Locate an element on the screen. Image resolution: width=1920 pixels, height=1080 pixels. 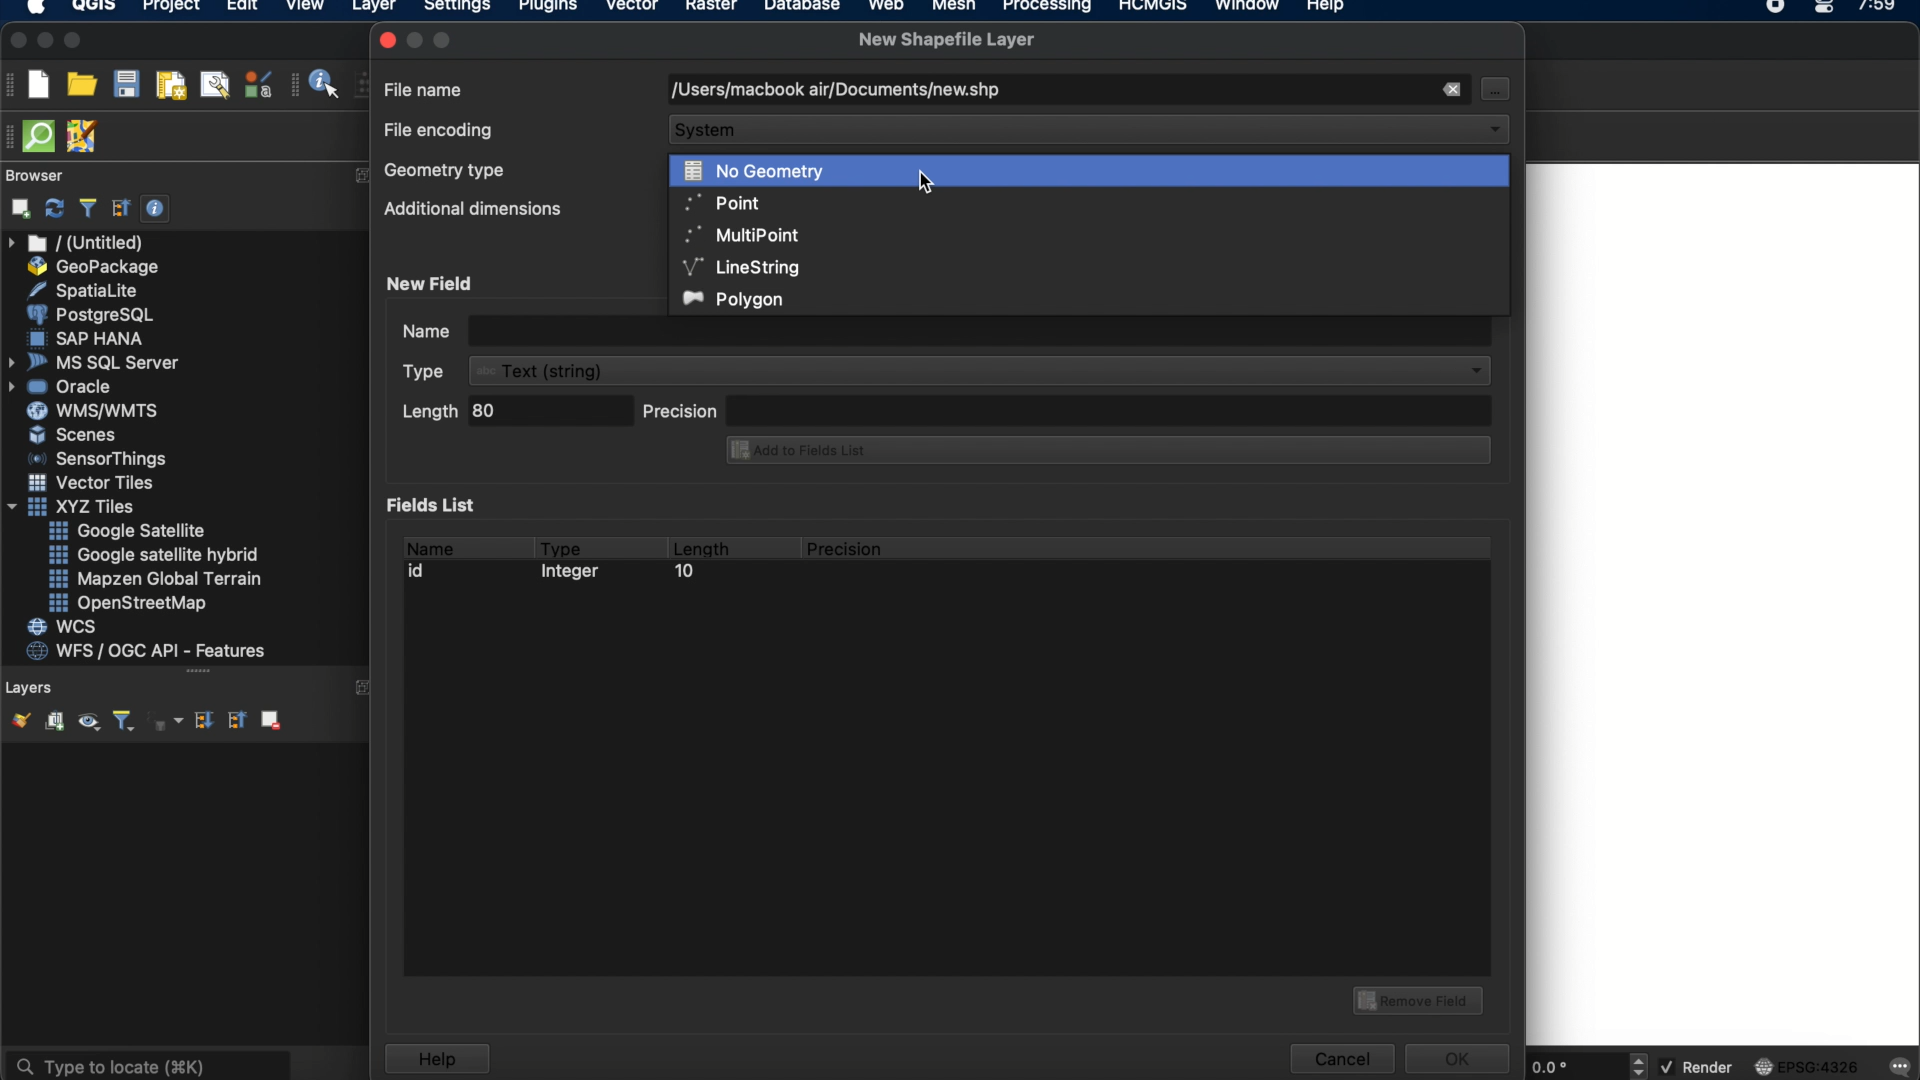
refresh is located at coordinates (55, 209).